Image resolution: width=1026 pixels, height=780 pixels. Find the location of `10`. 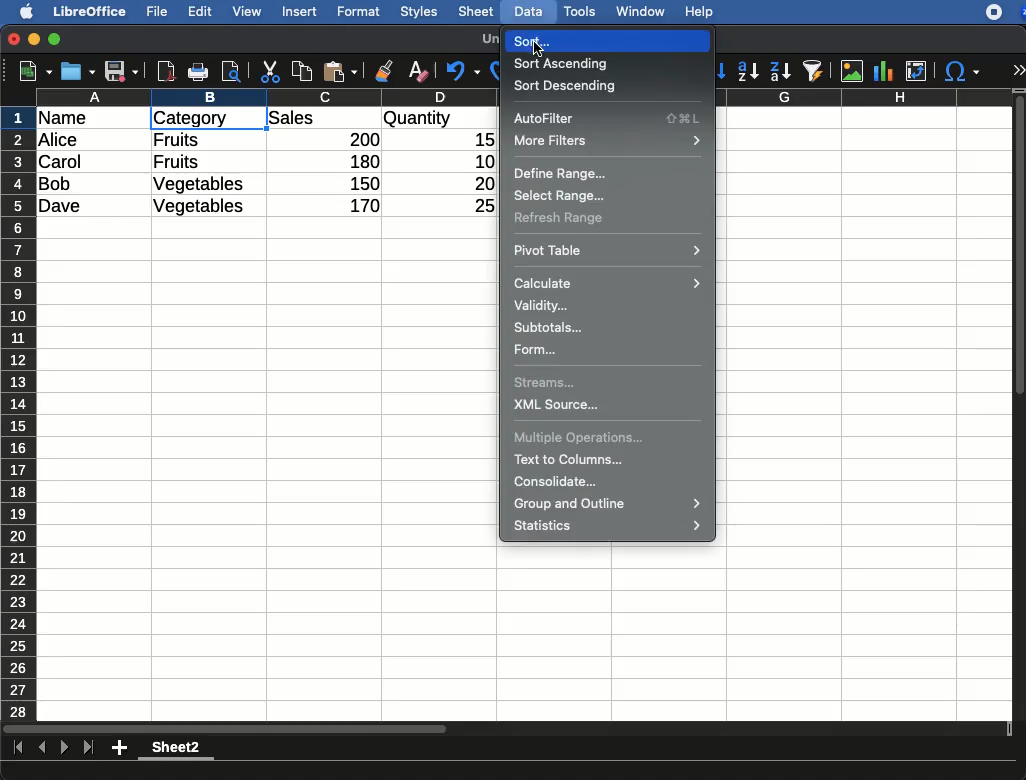

10 is located at coordinates (479, 160).